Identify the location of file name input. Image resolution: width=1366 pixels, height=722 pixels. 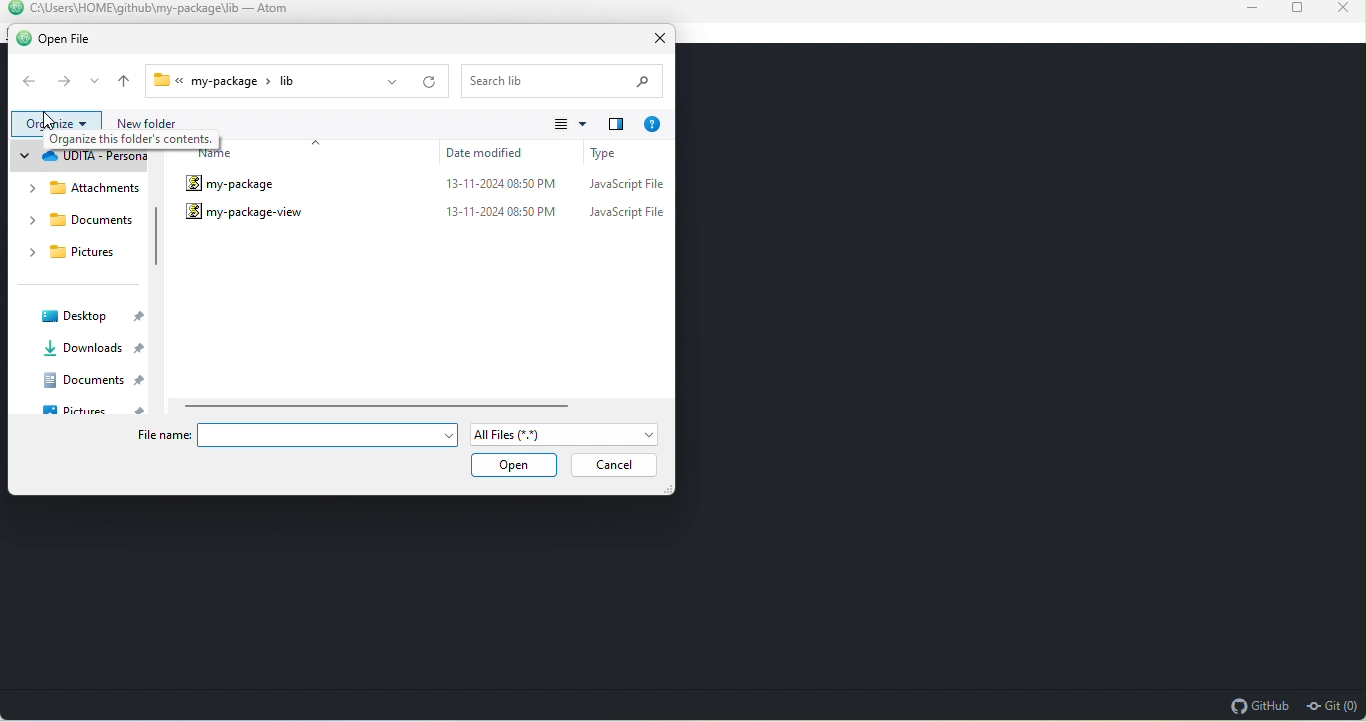
(317, 435).